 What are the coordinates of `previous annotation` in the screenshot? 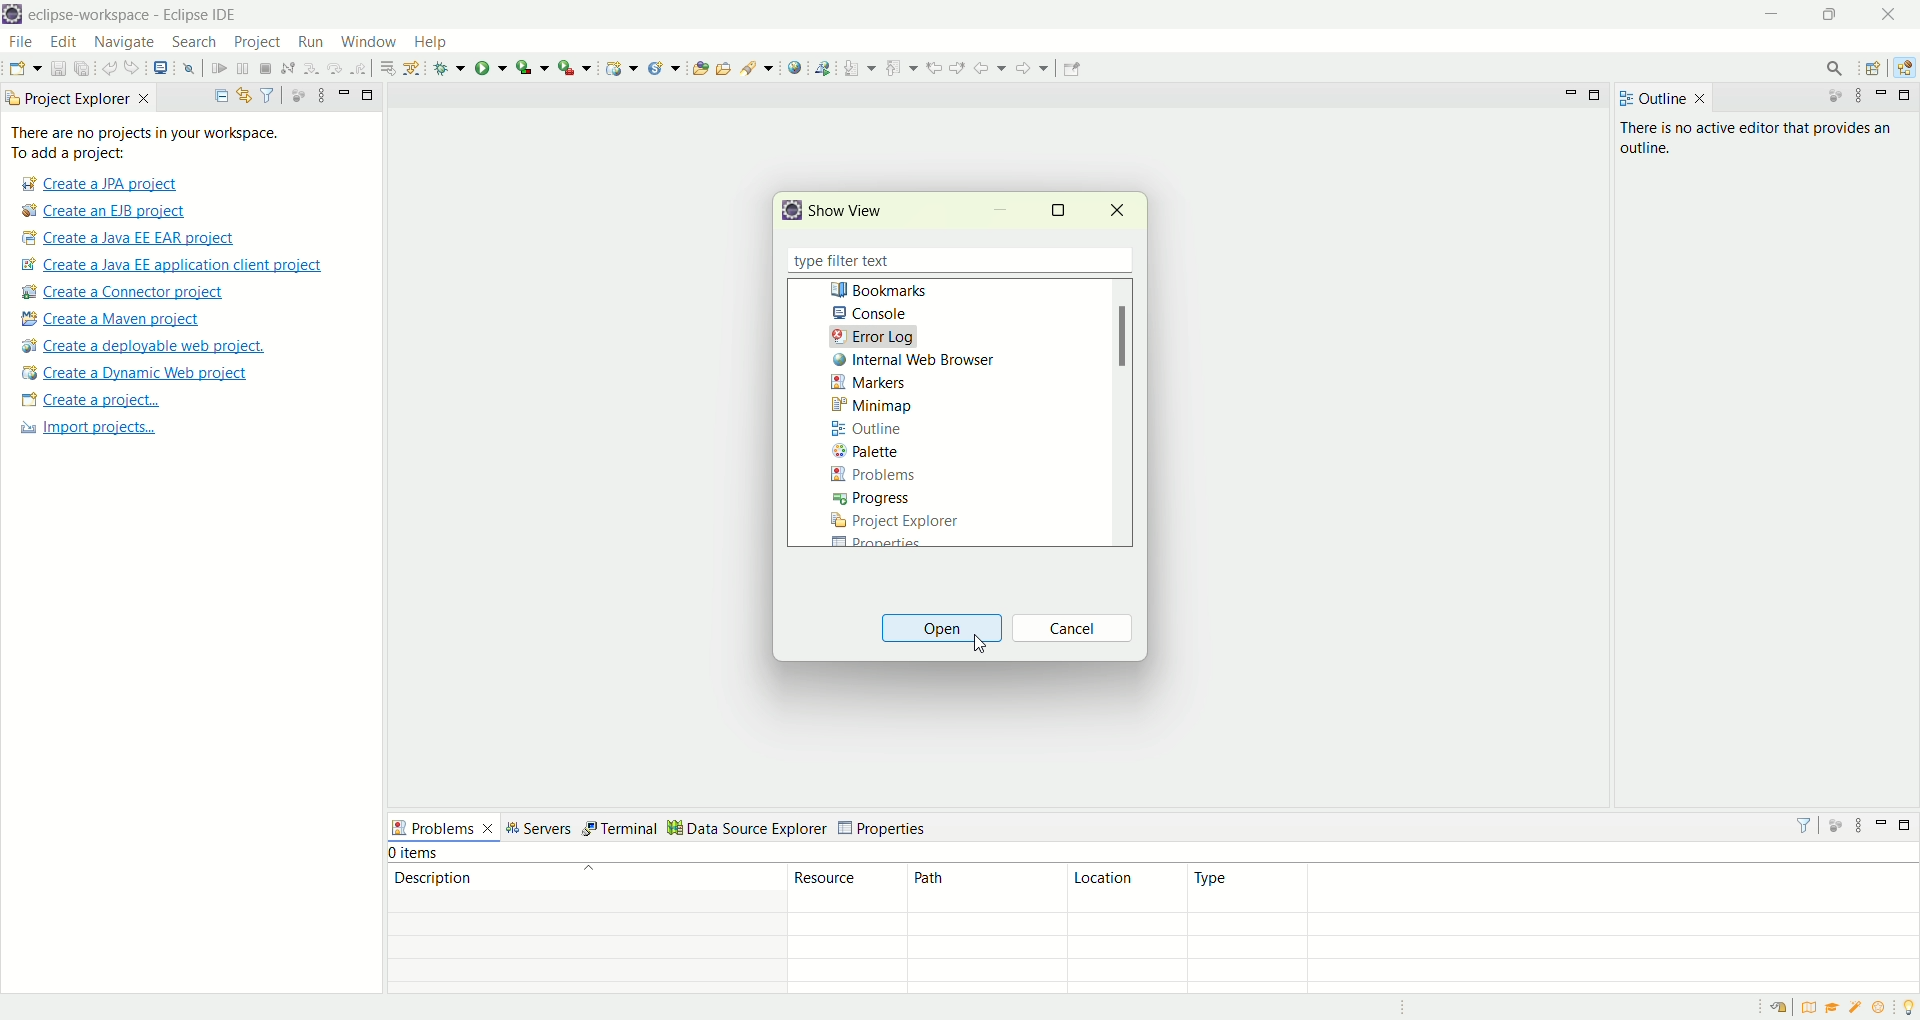 It's located at (899, 66).